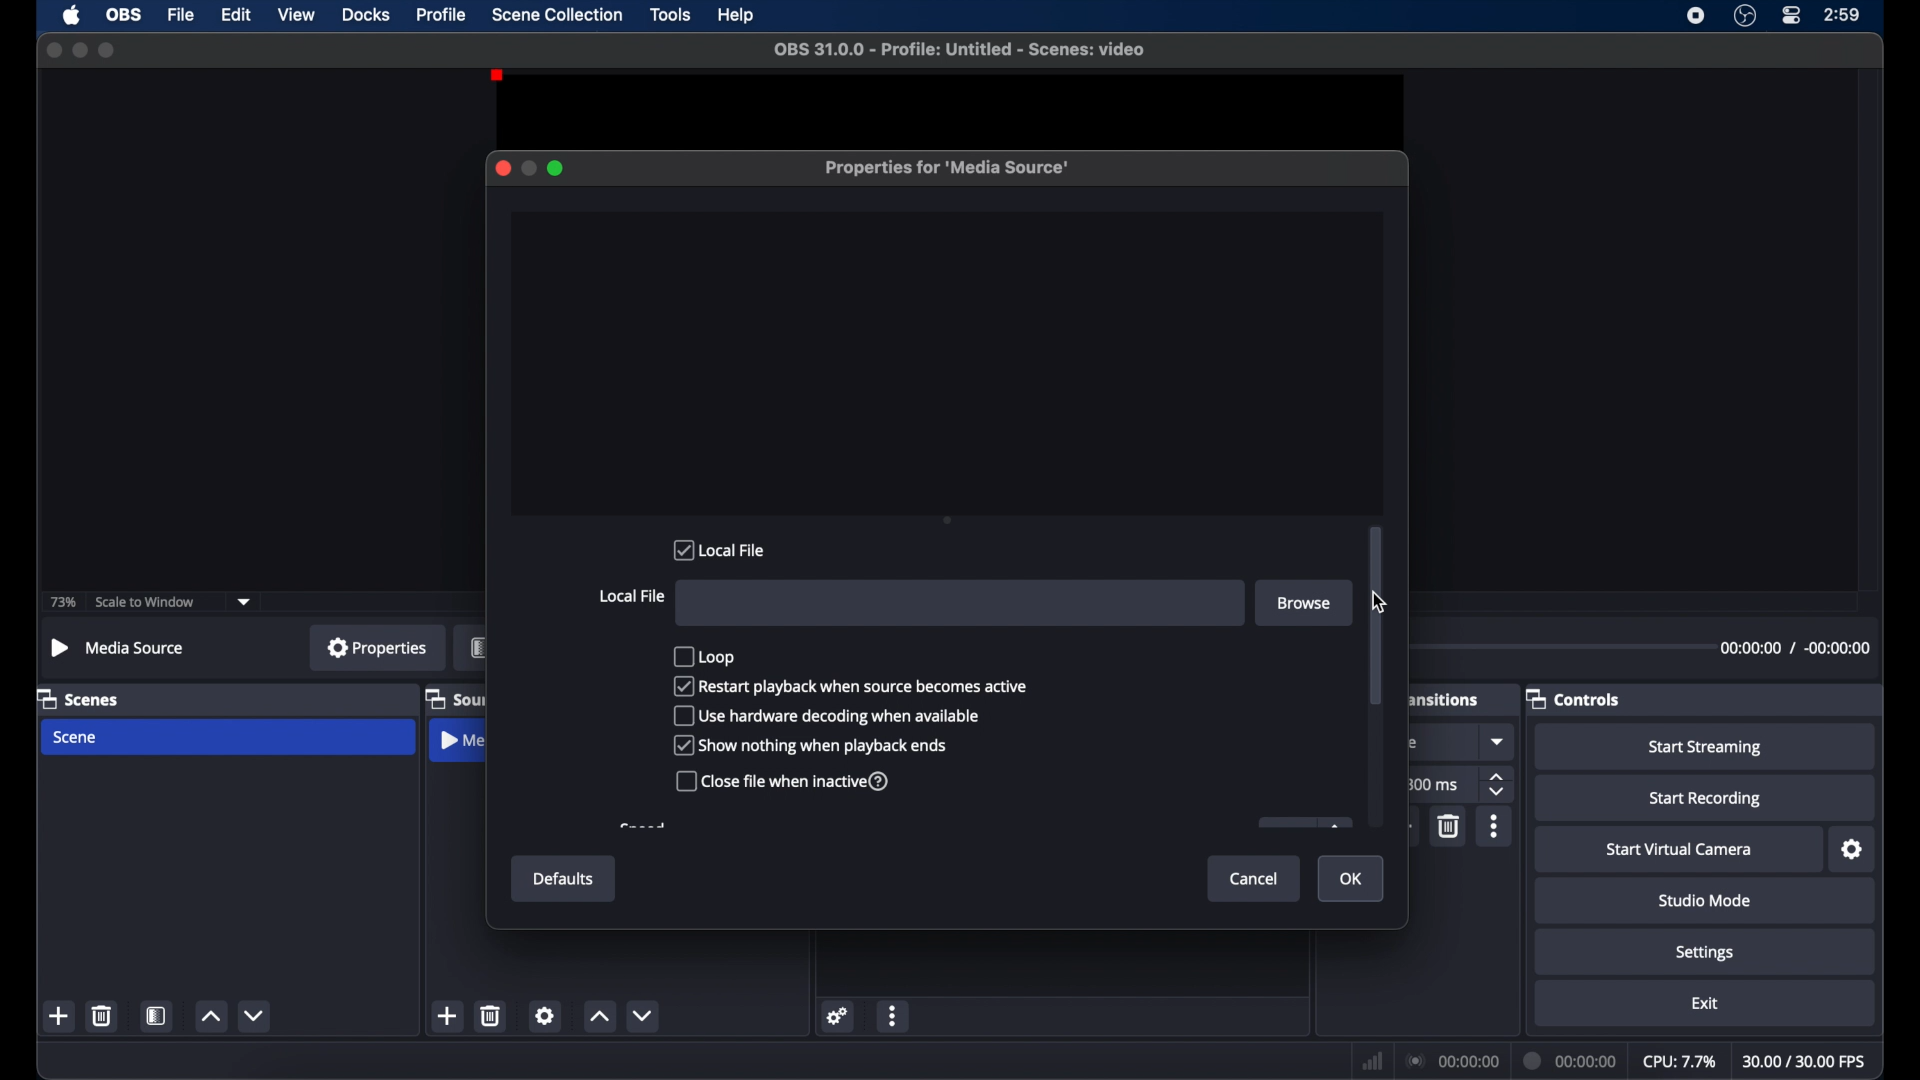  I want to click on minimize, so click(528, 168).